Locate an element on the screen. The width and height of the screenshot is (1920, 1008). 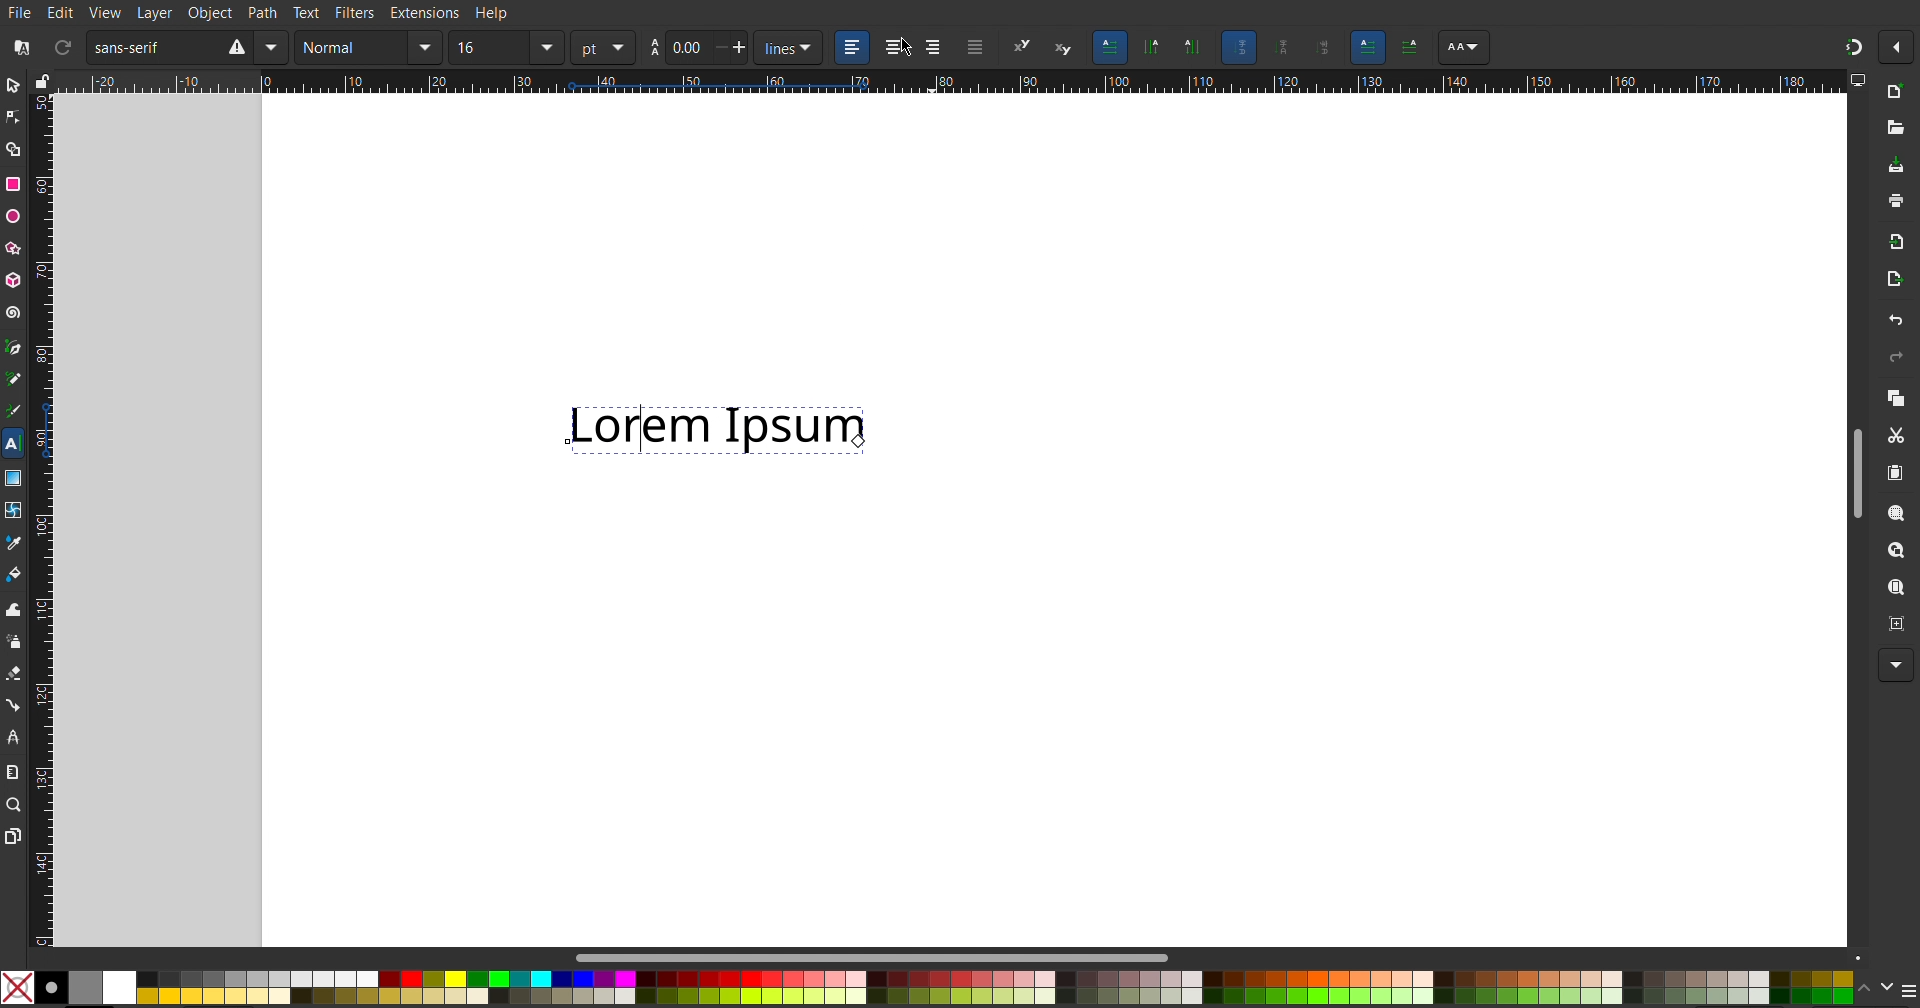
superscript is located at coordinates (1025, 50).